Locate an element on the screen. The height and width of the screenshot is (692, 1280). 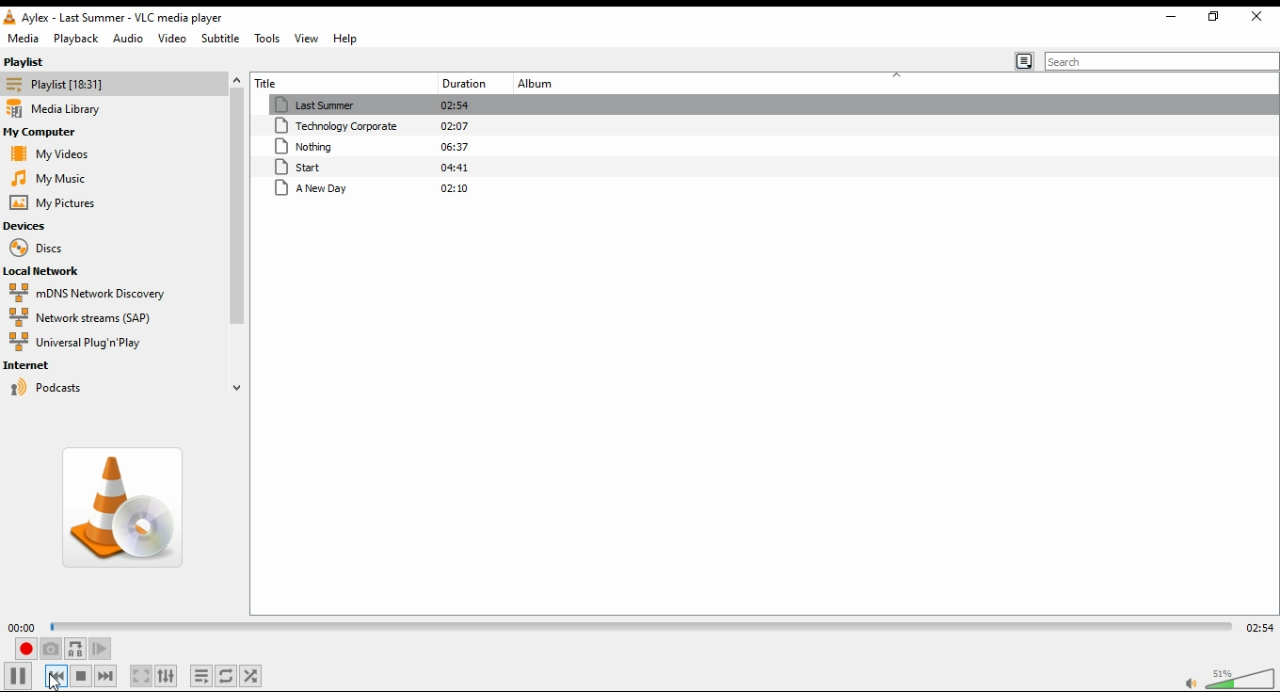
play/pause is located at coordinates (18, 675).